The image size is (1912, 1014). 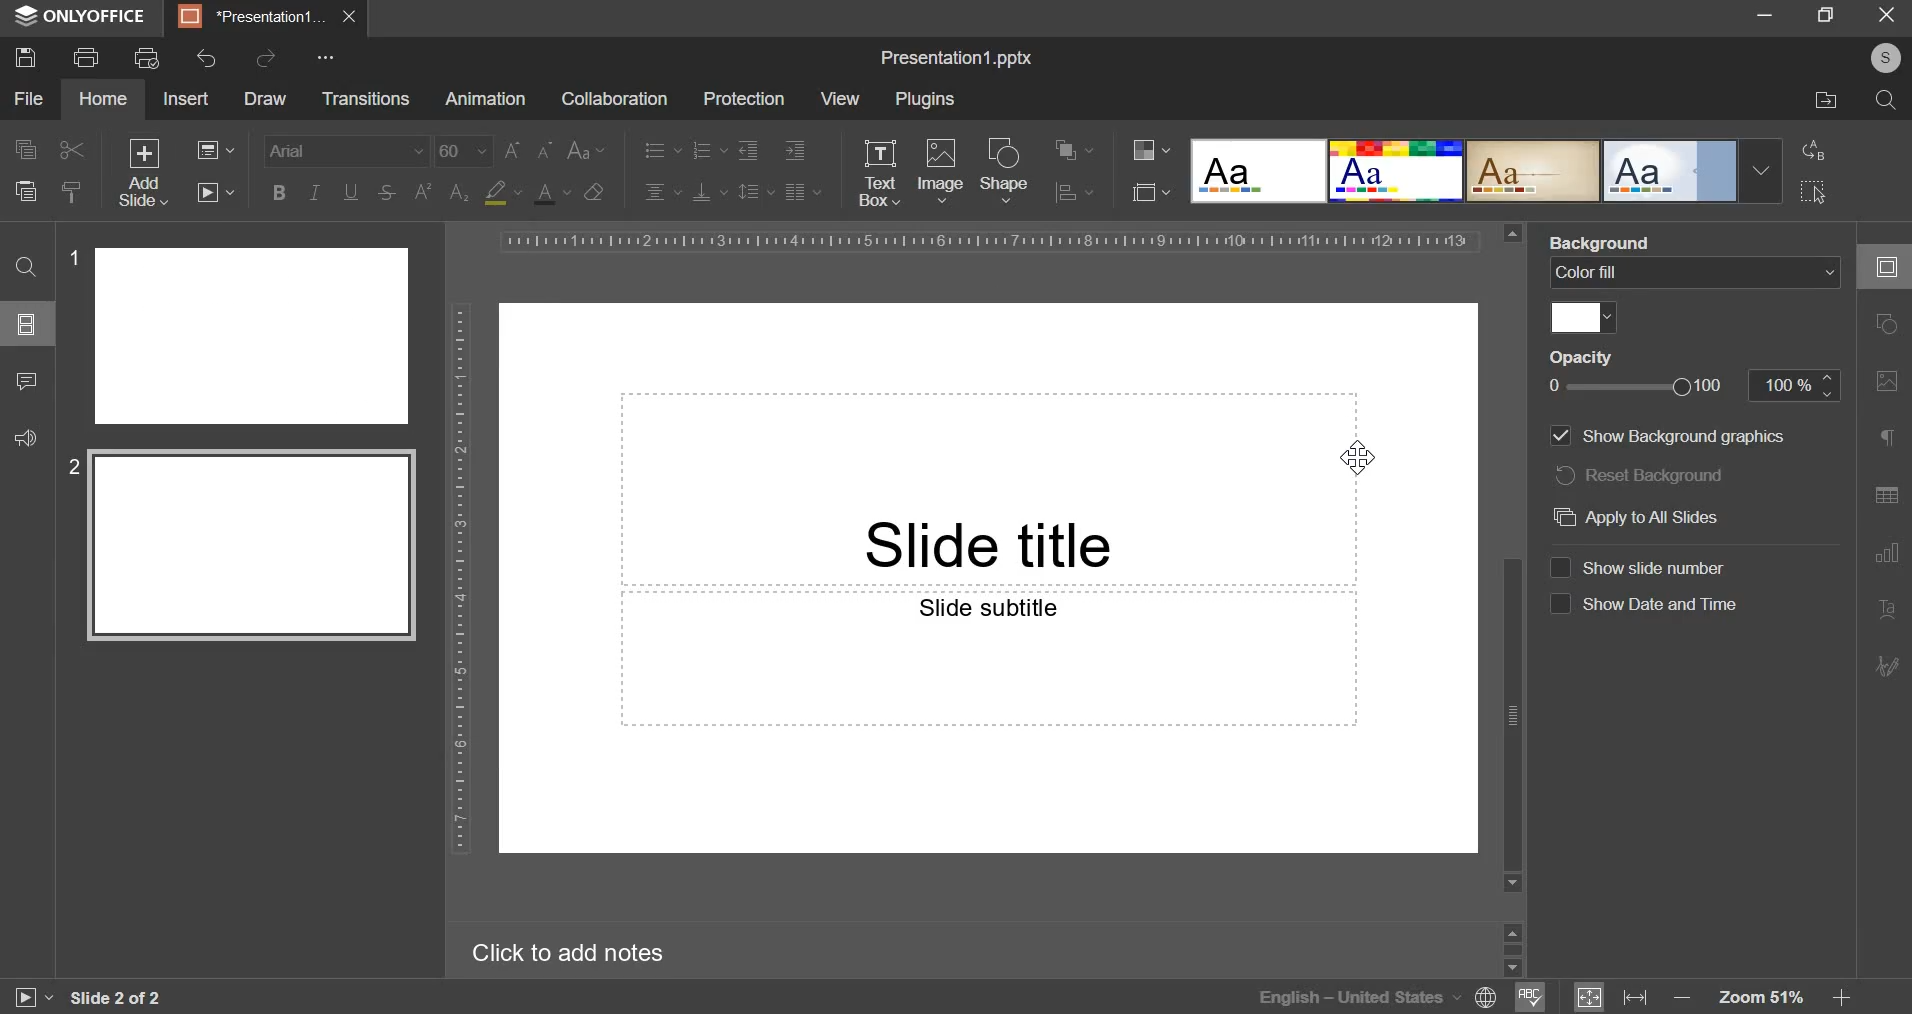 I want to click on clear style, so click(x=72, y=191).